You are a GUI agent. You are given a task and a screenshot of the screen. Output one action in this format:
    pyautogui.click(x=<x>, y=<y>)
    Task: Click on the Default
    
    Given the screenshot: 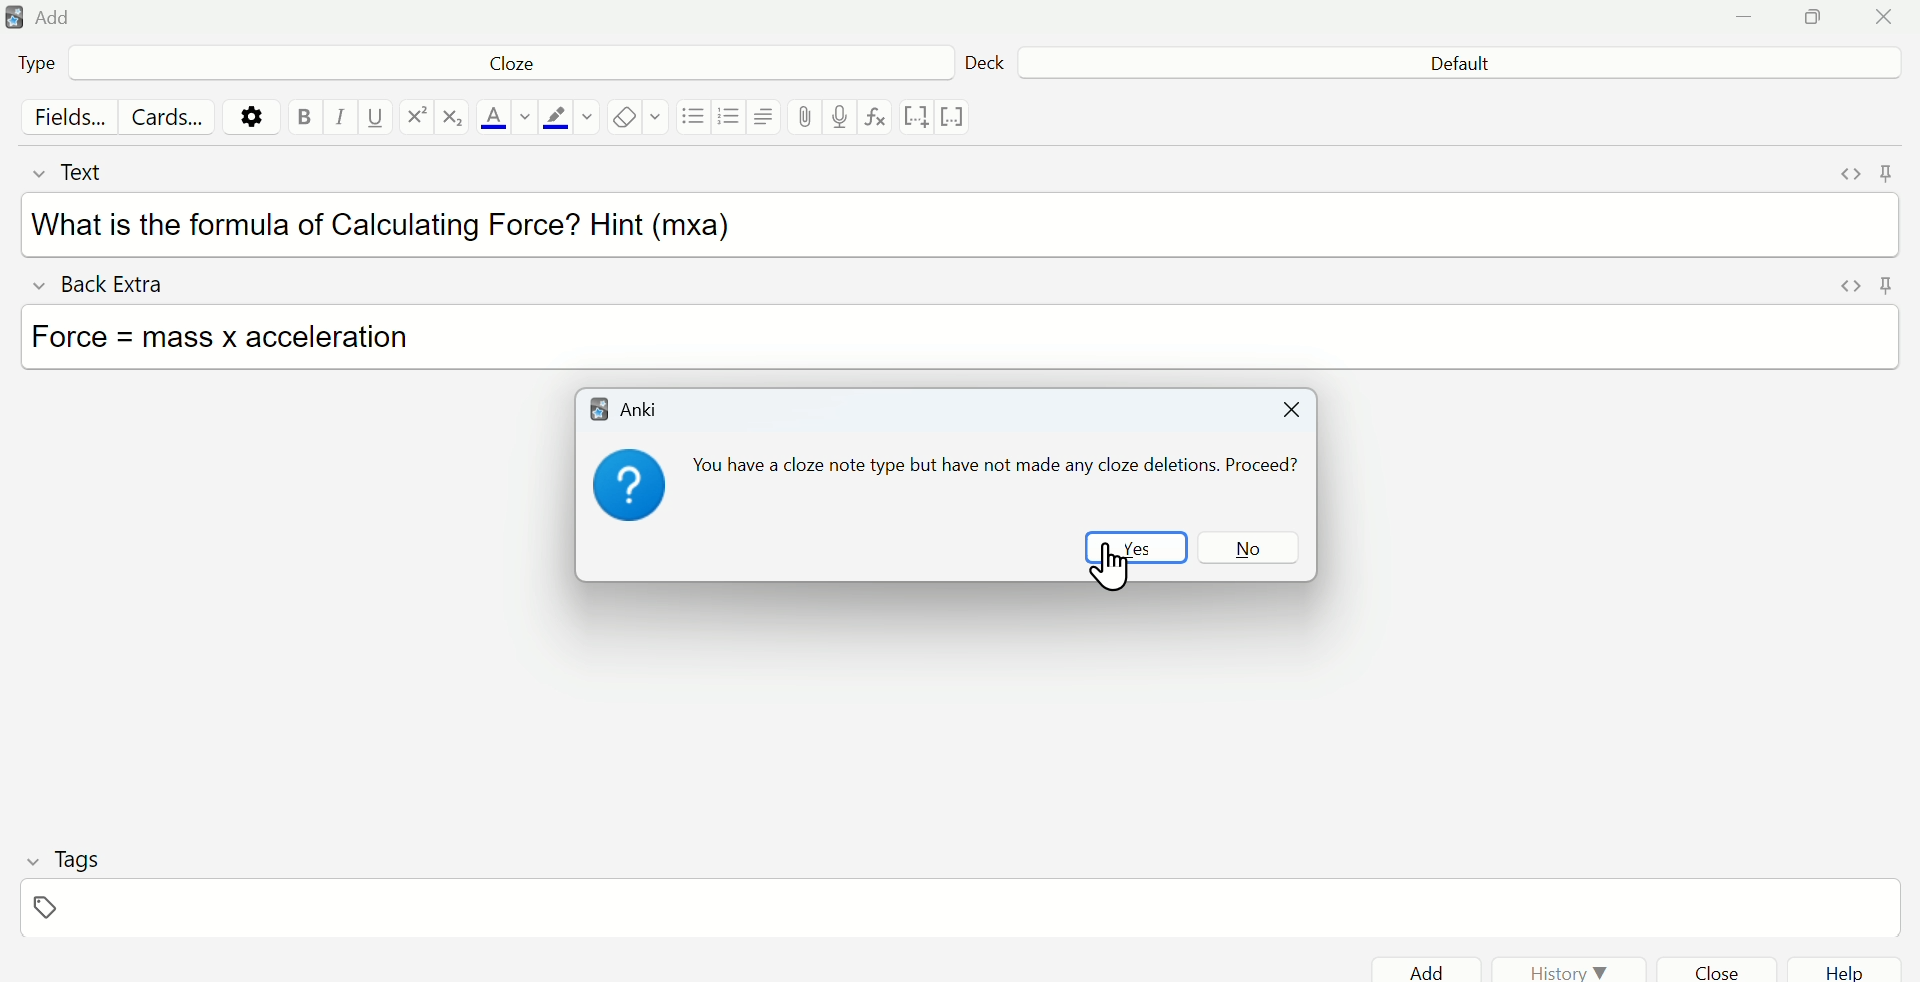 What is the action you would take?
    pyautogui.click(x=1456, y=64)
    